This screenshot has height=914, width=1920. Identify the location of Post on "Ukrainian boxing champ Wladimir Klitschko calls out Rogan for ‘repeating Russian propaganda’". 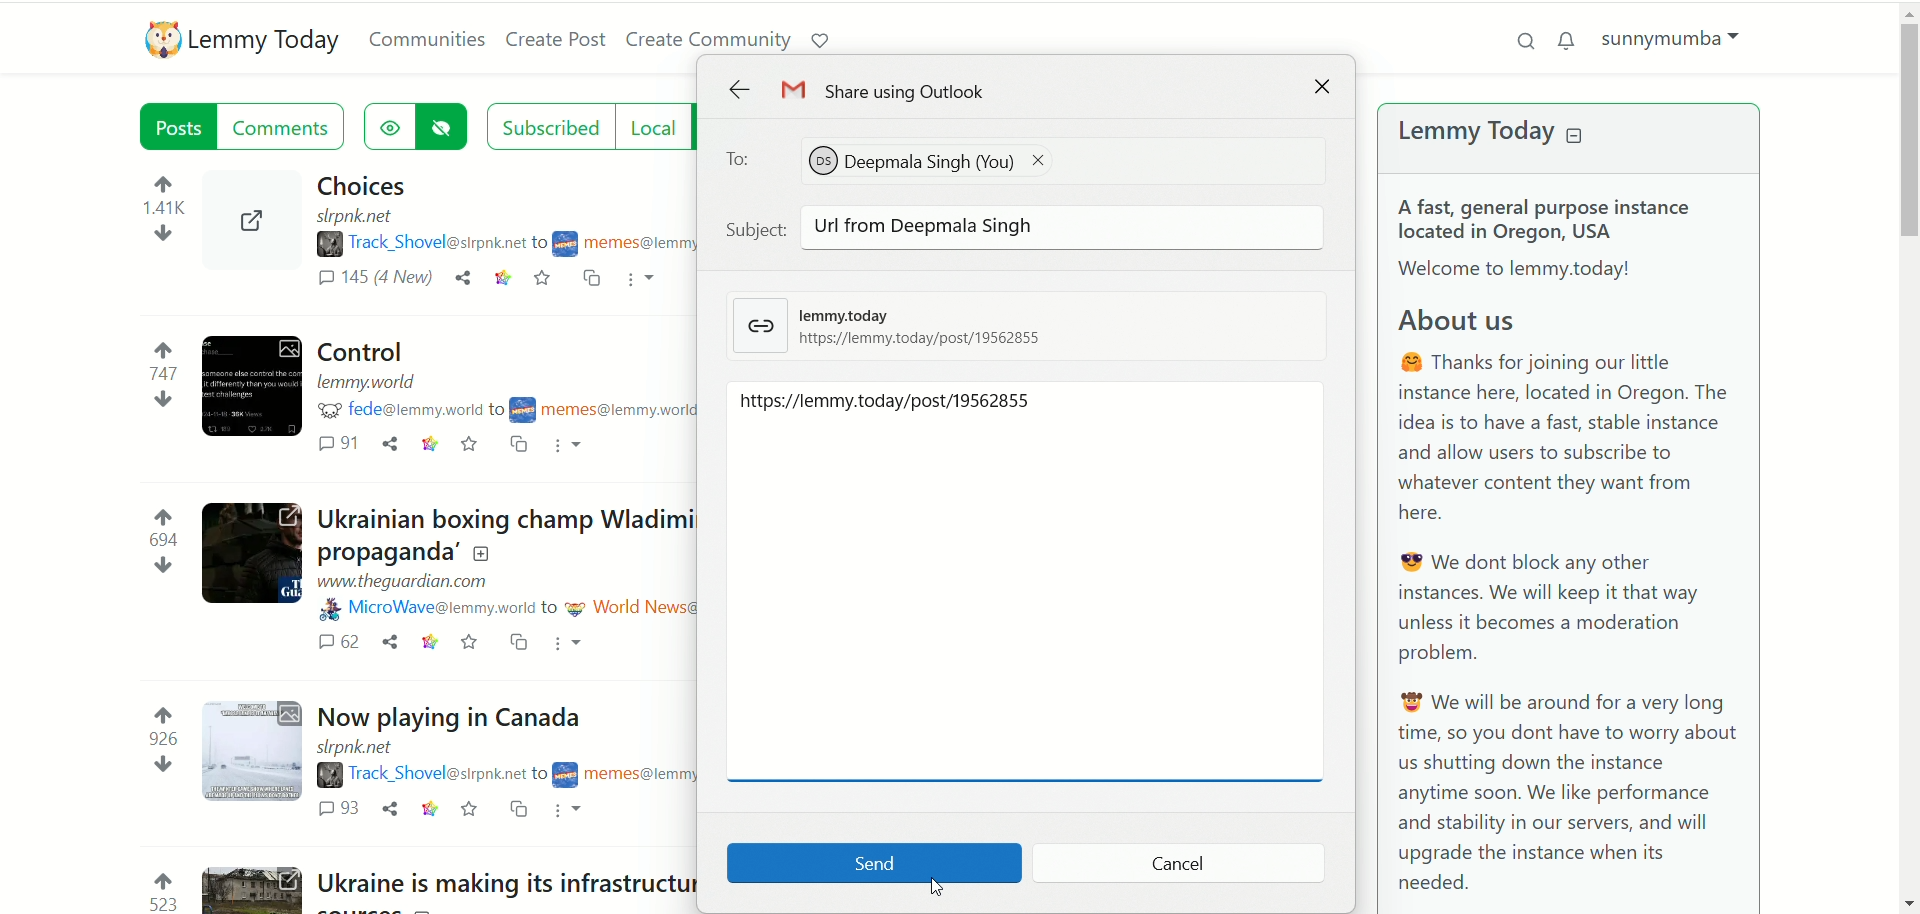
(509, 537).